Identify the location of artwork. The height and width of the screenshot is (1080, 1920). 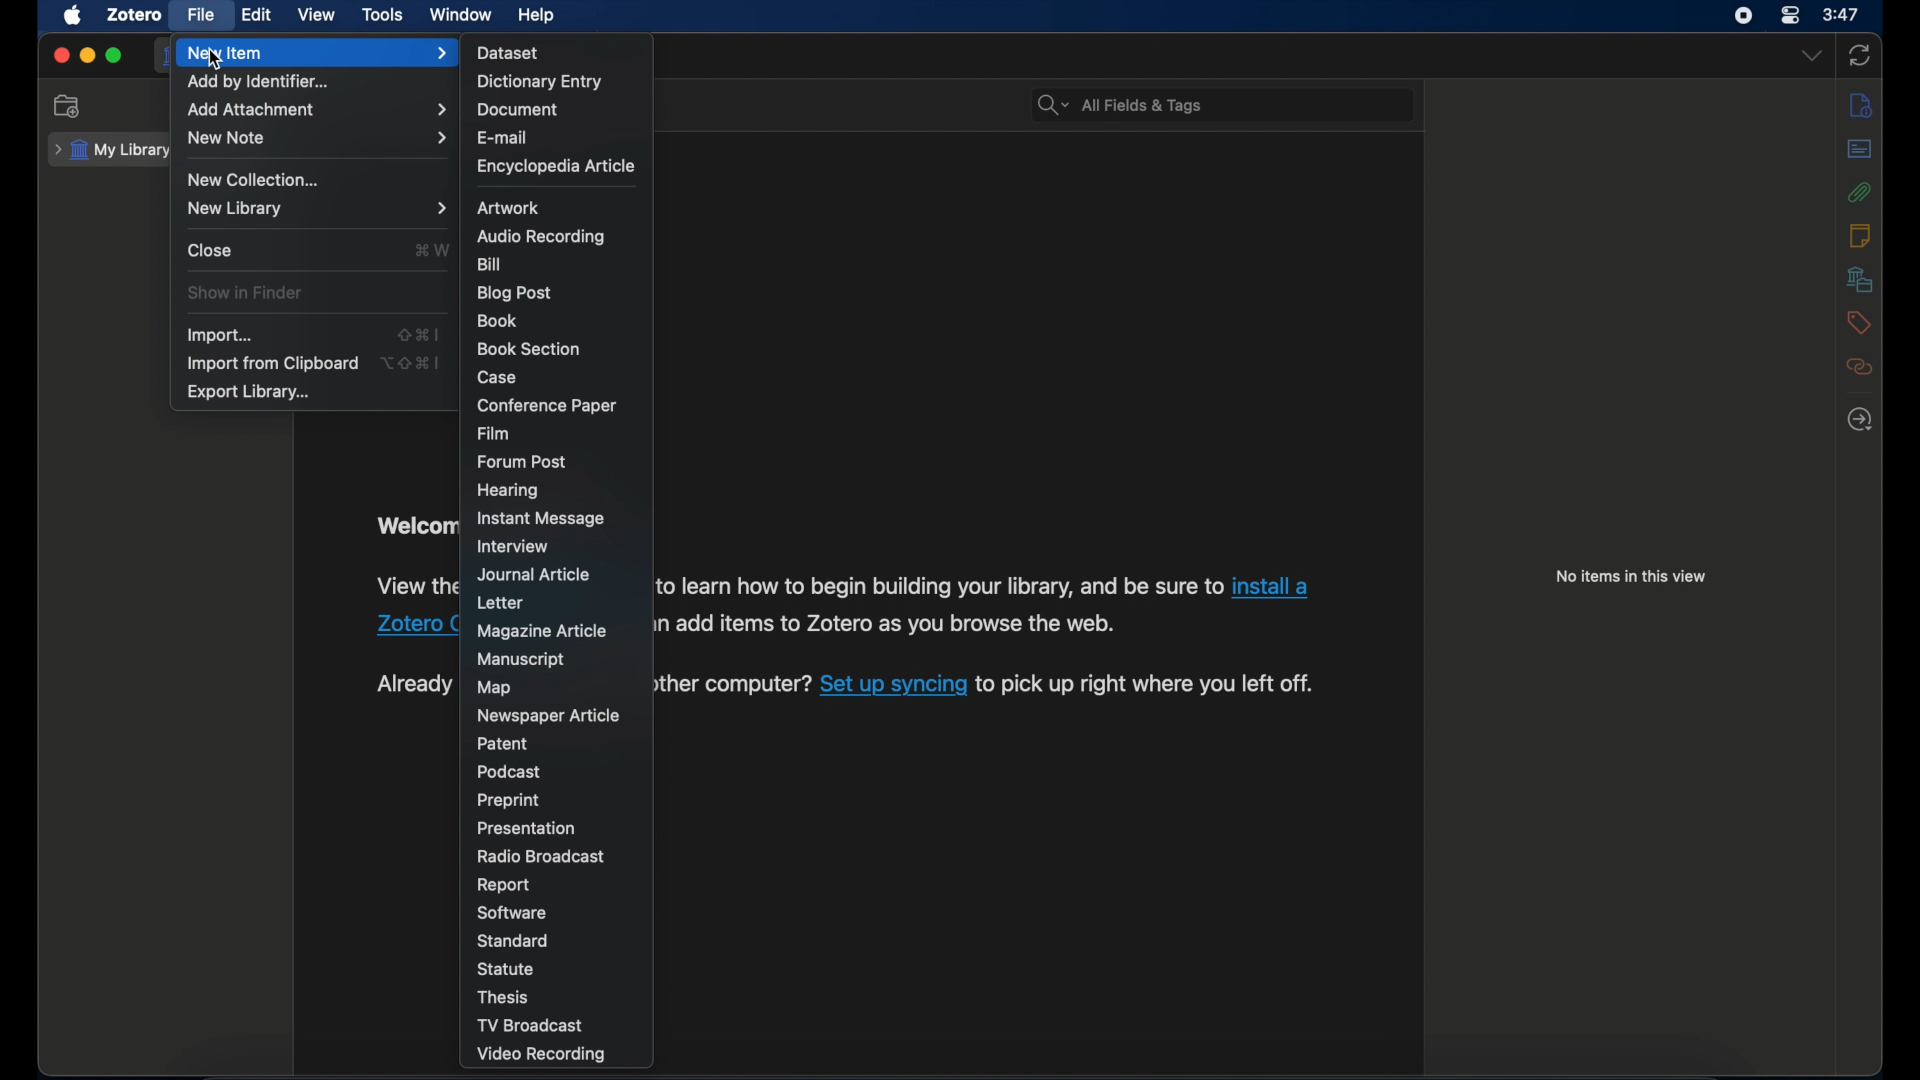
(509, 208).